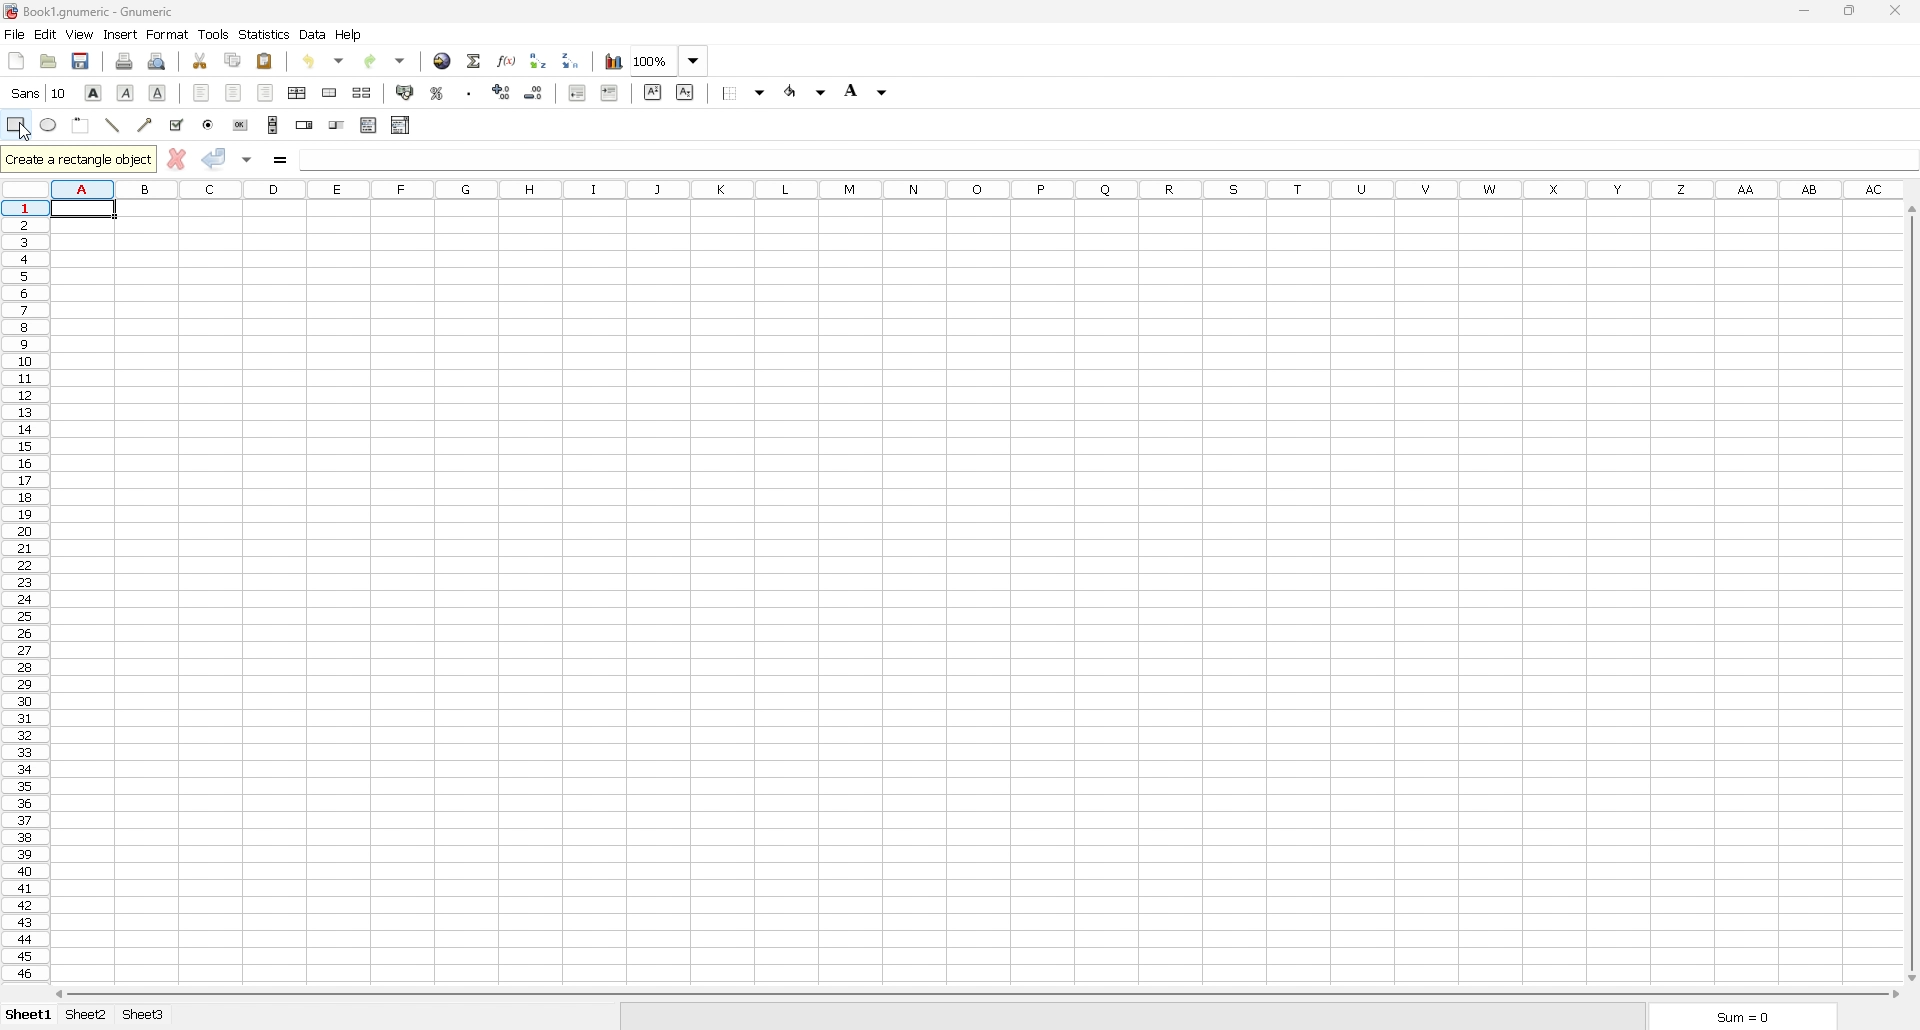 Image resolution: width=1920 pixels, height=1030 pixels. What do you see at coordinates (274, 123) in the screenshot?
I see `scroll bar` at bounding box center [274, 123].